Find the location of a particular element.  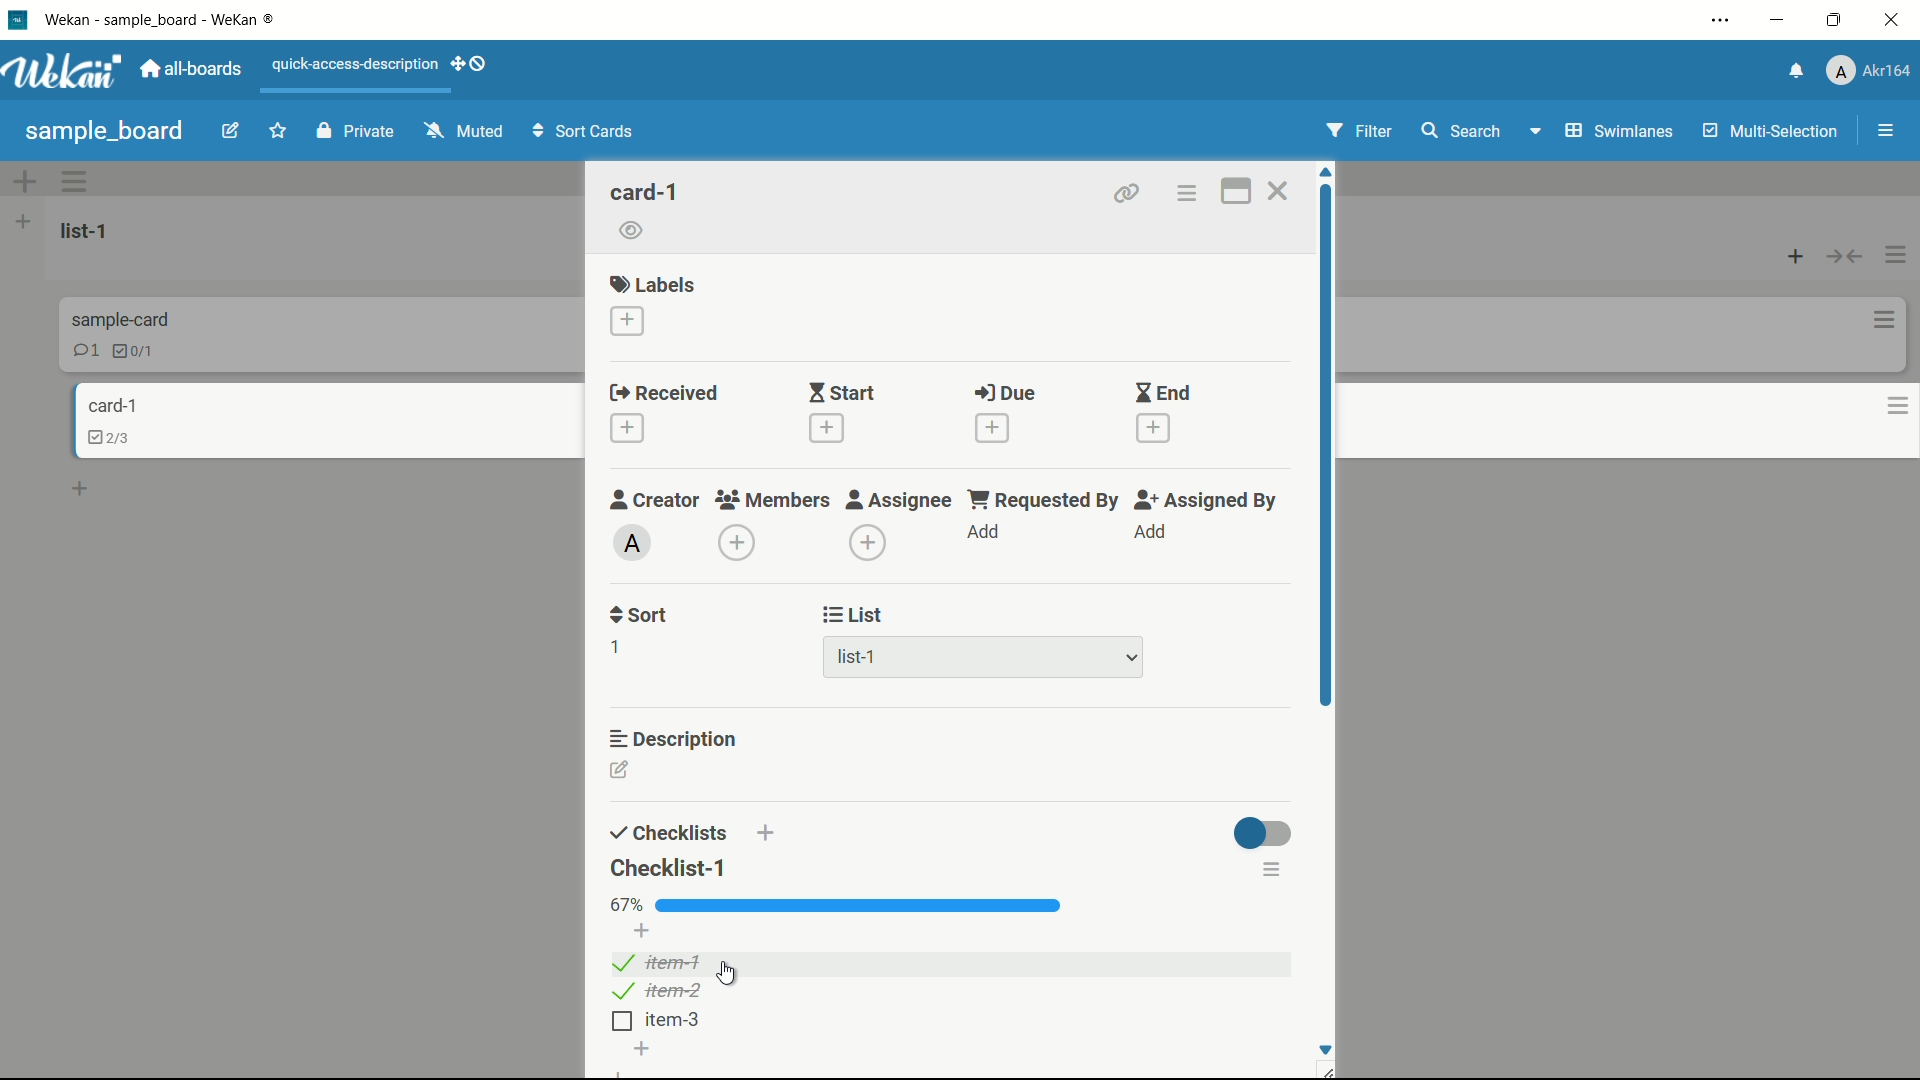

1 comment is located at coordinates (85, 350).